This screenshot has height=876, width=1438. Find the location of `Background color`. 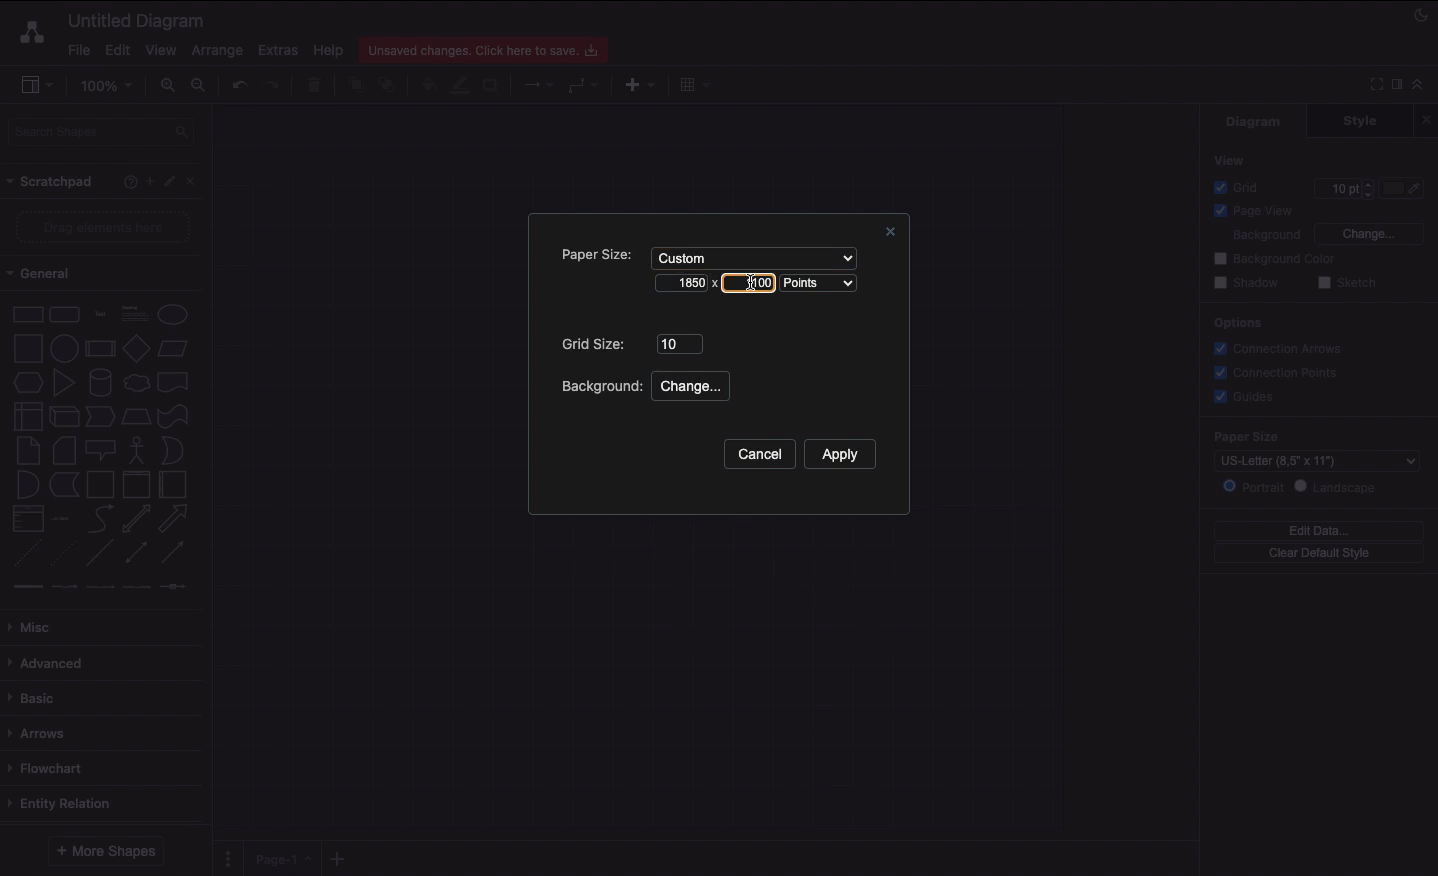

Background color is located at coordinates (1277, 259).